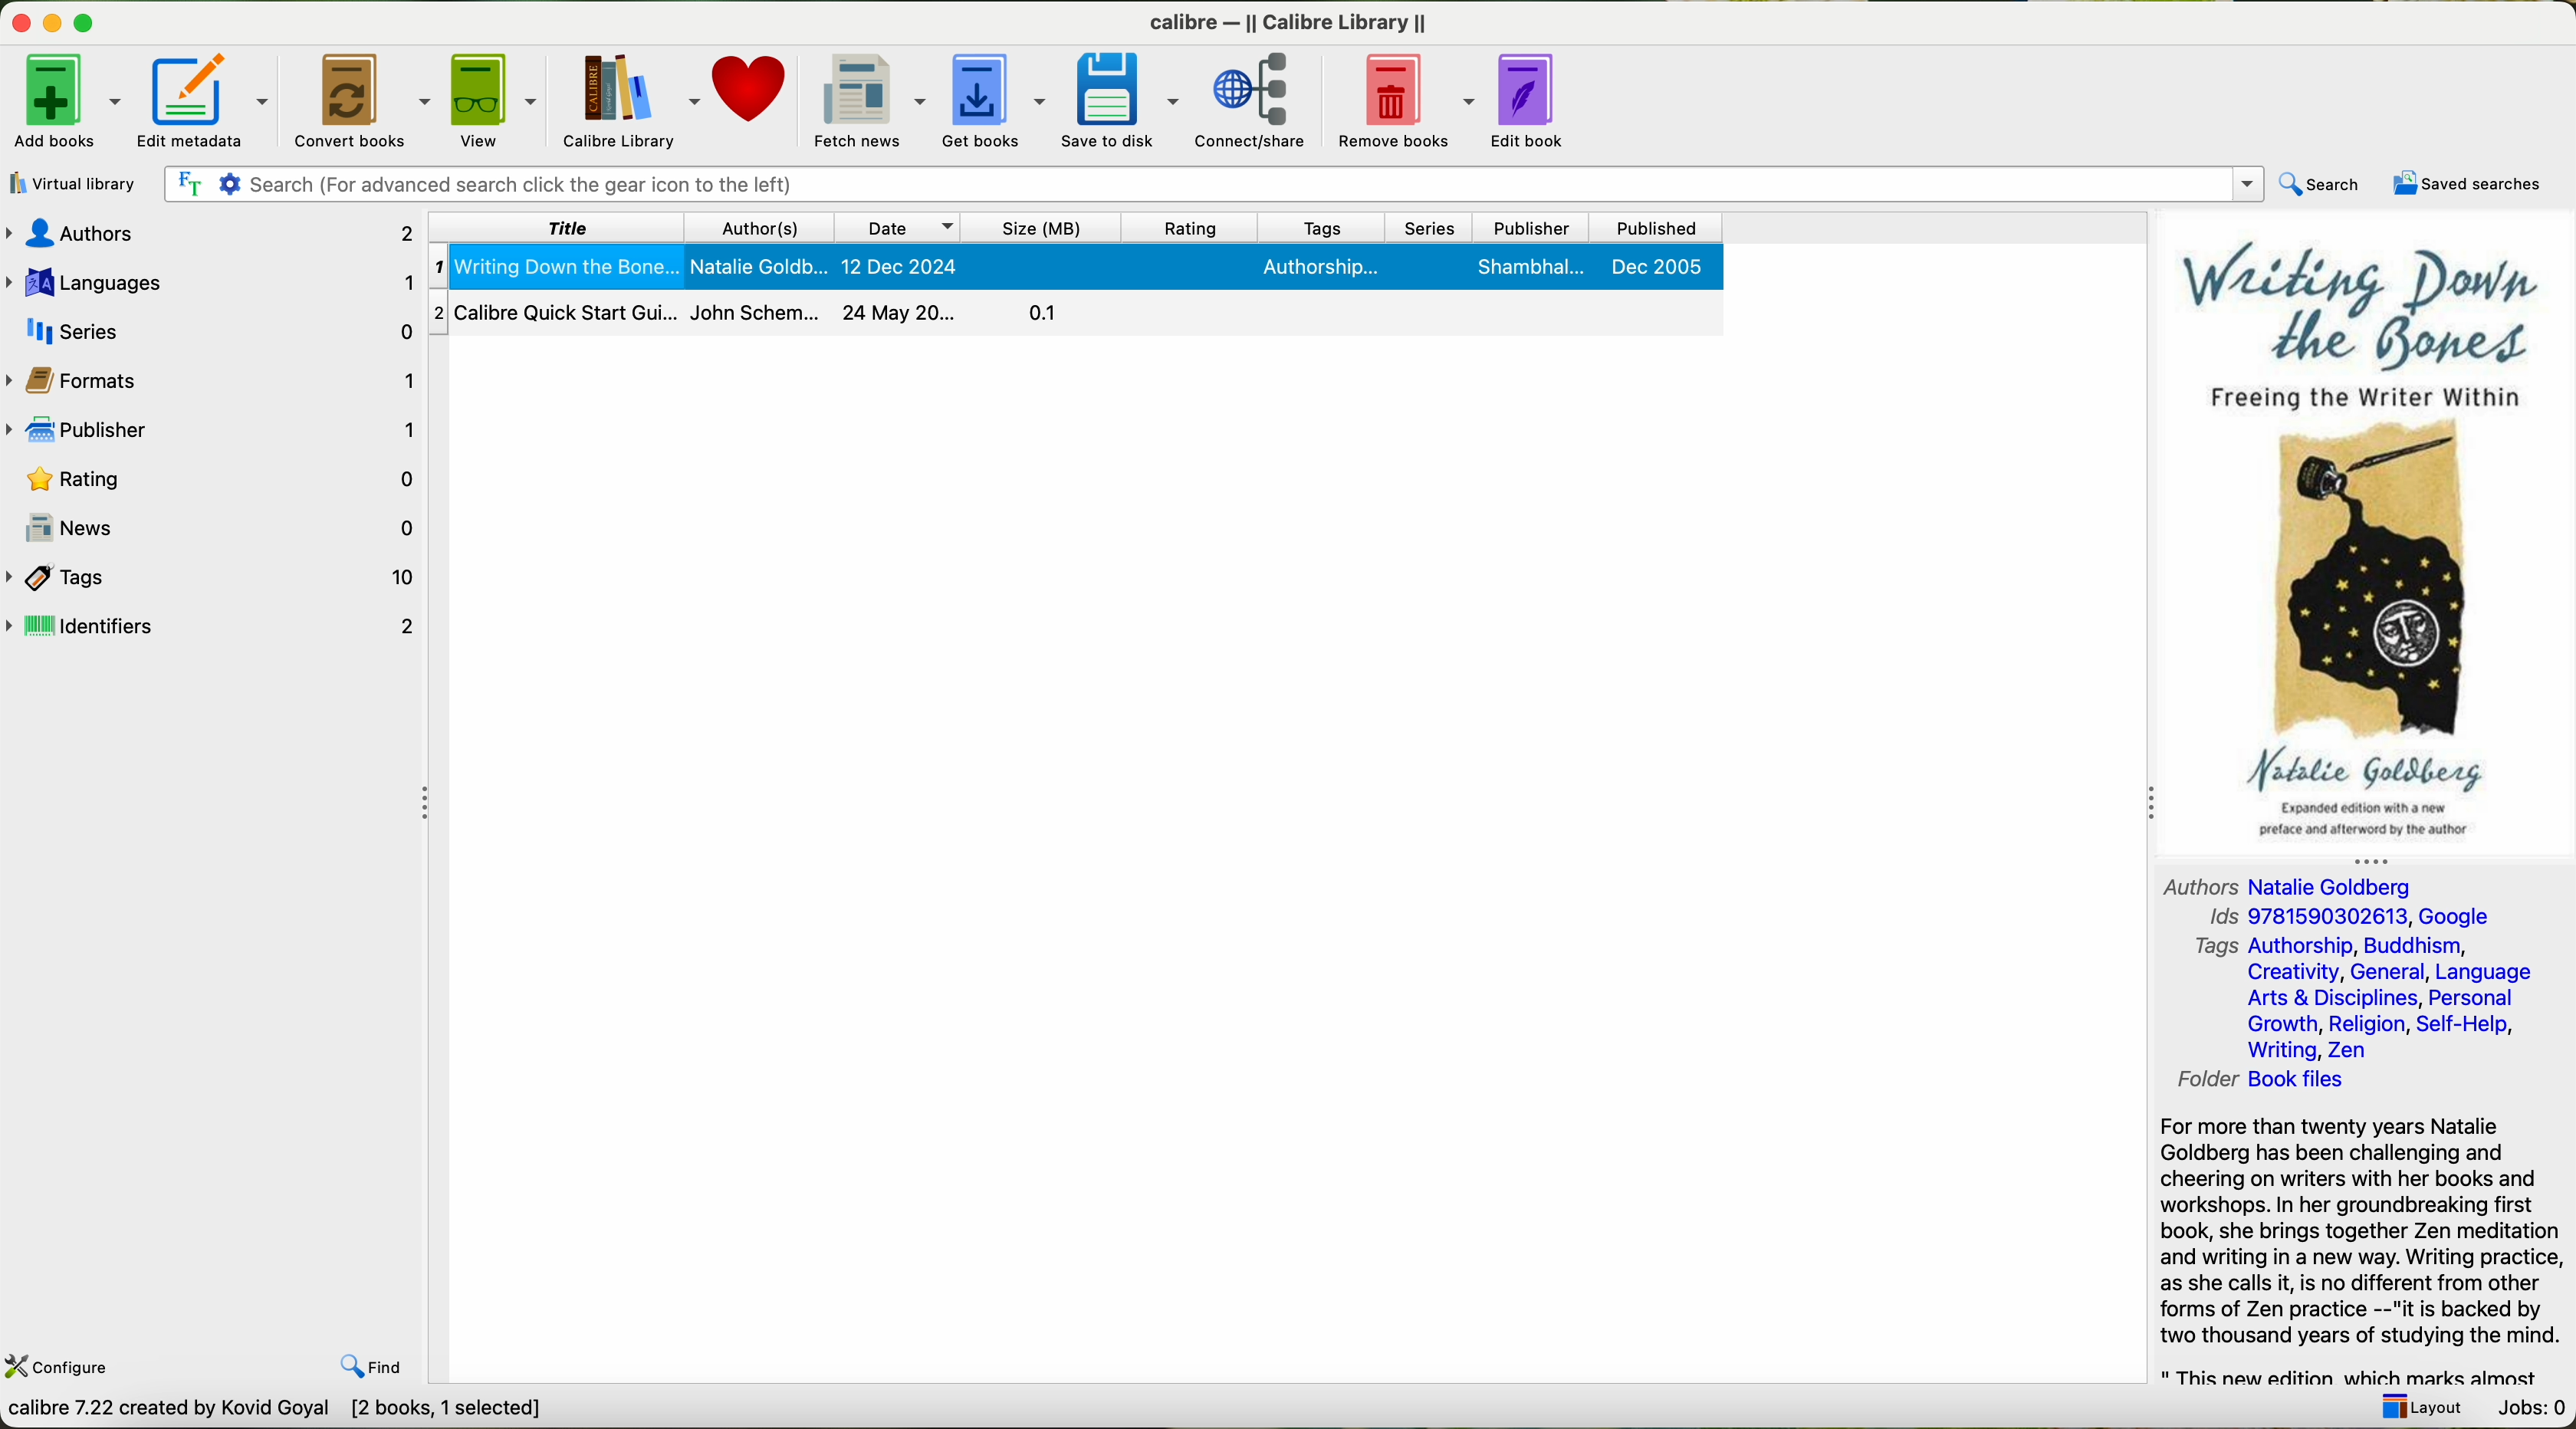 Image resolution: width=2576 pixels, height=1429 pixels. What do you see at coordinates (898, 227) in the screenshot?
I see `date` at bounding box center [898, 227].